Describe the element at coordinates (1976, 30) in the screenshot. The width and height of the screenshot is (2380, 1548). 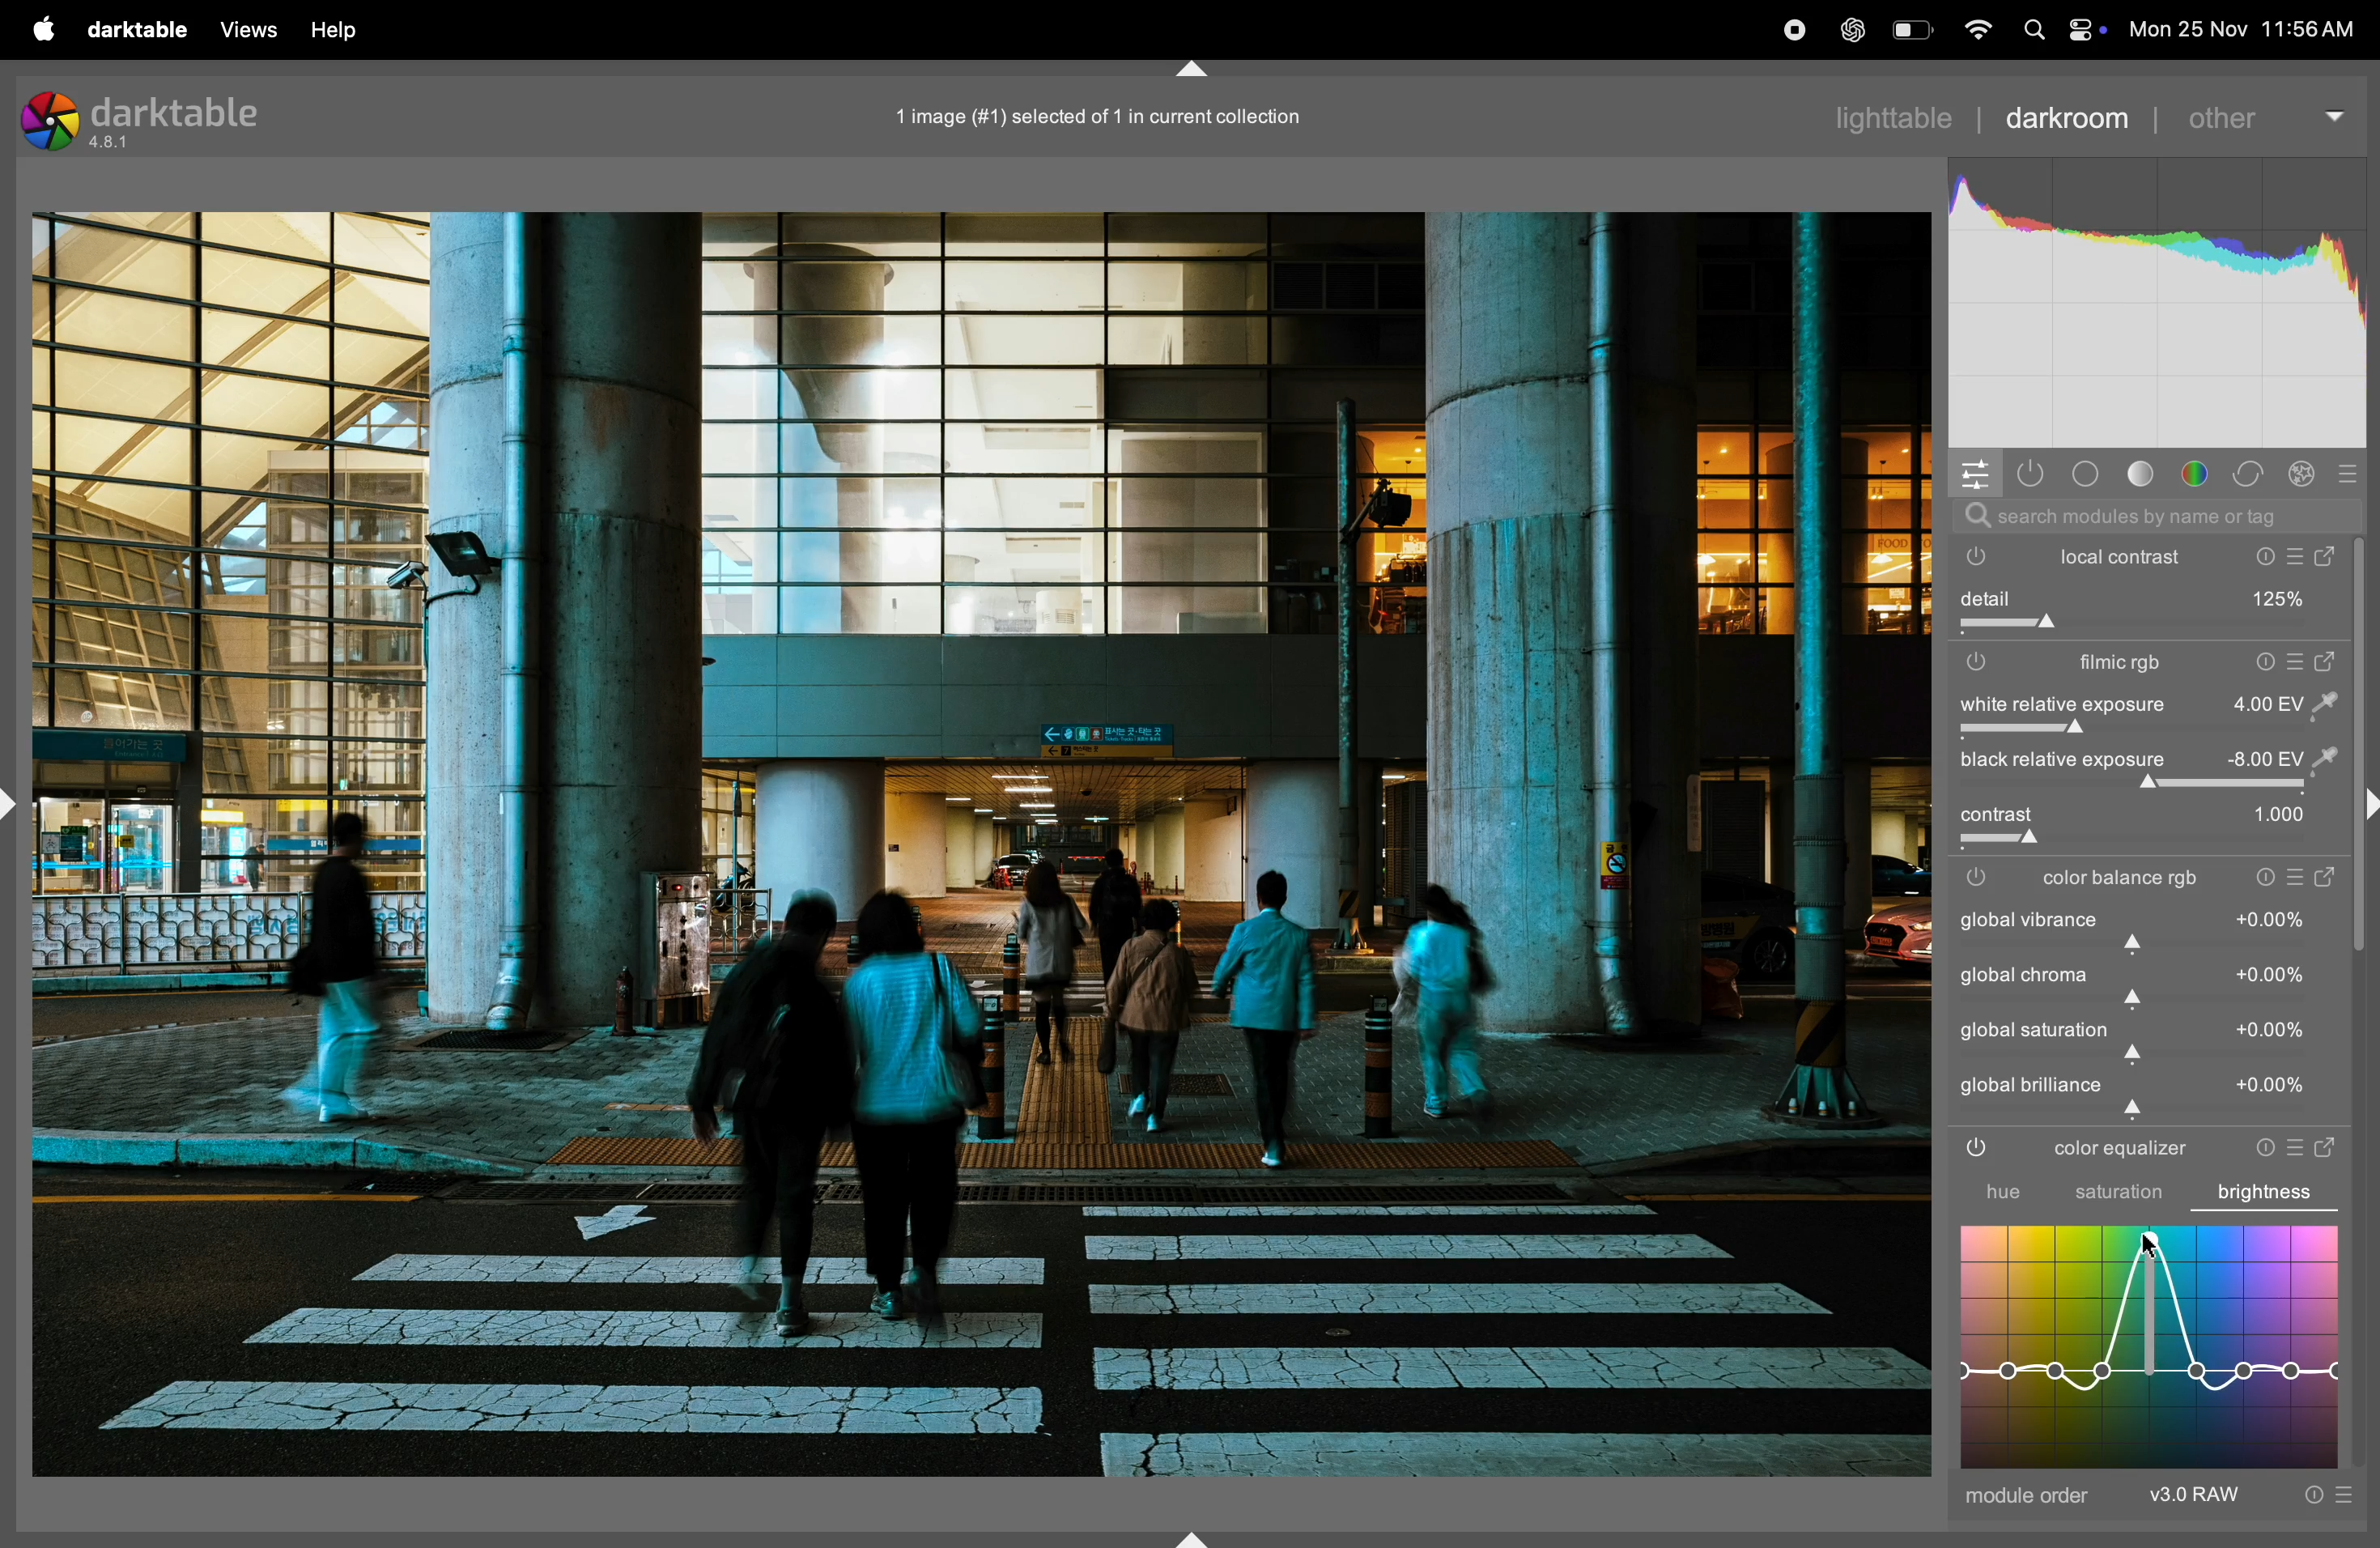
I see `wifi` at that location.